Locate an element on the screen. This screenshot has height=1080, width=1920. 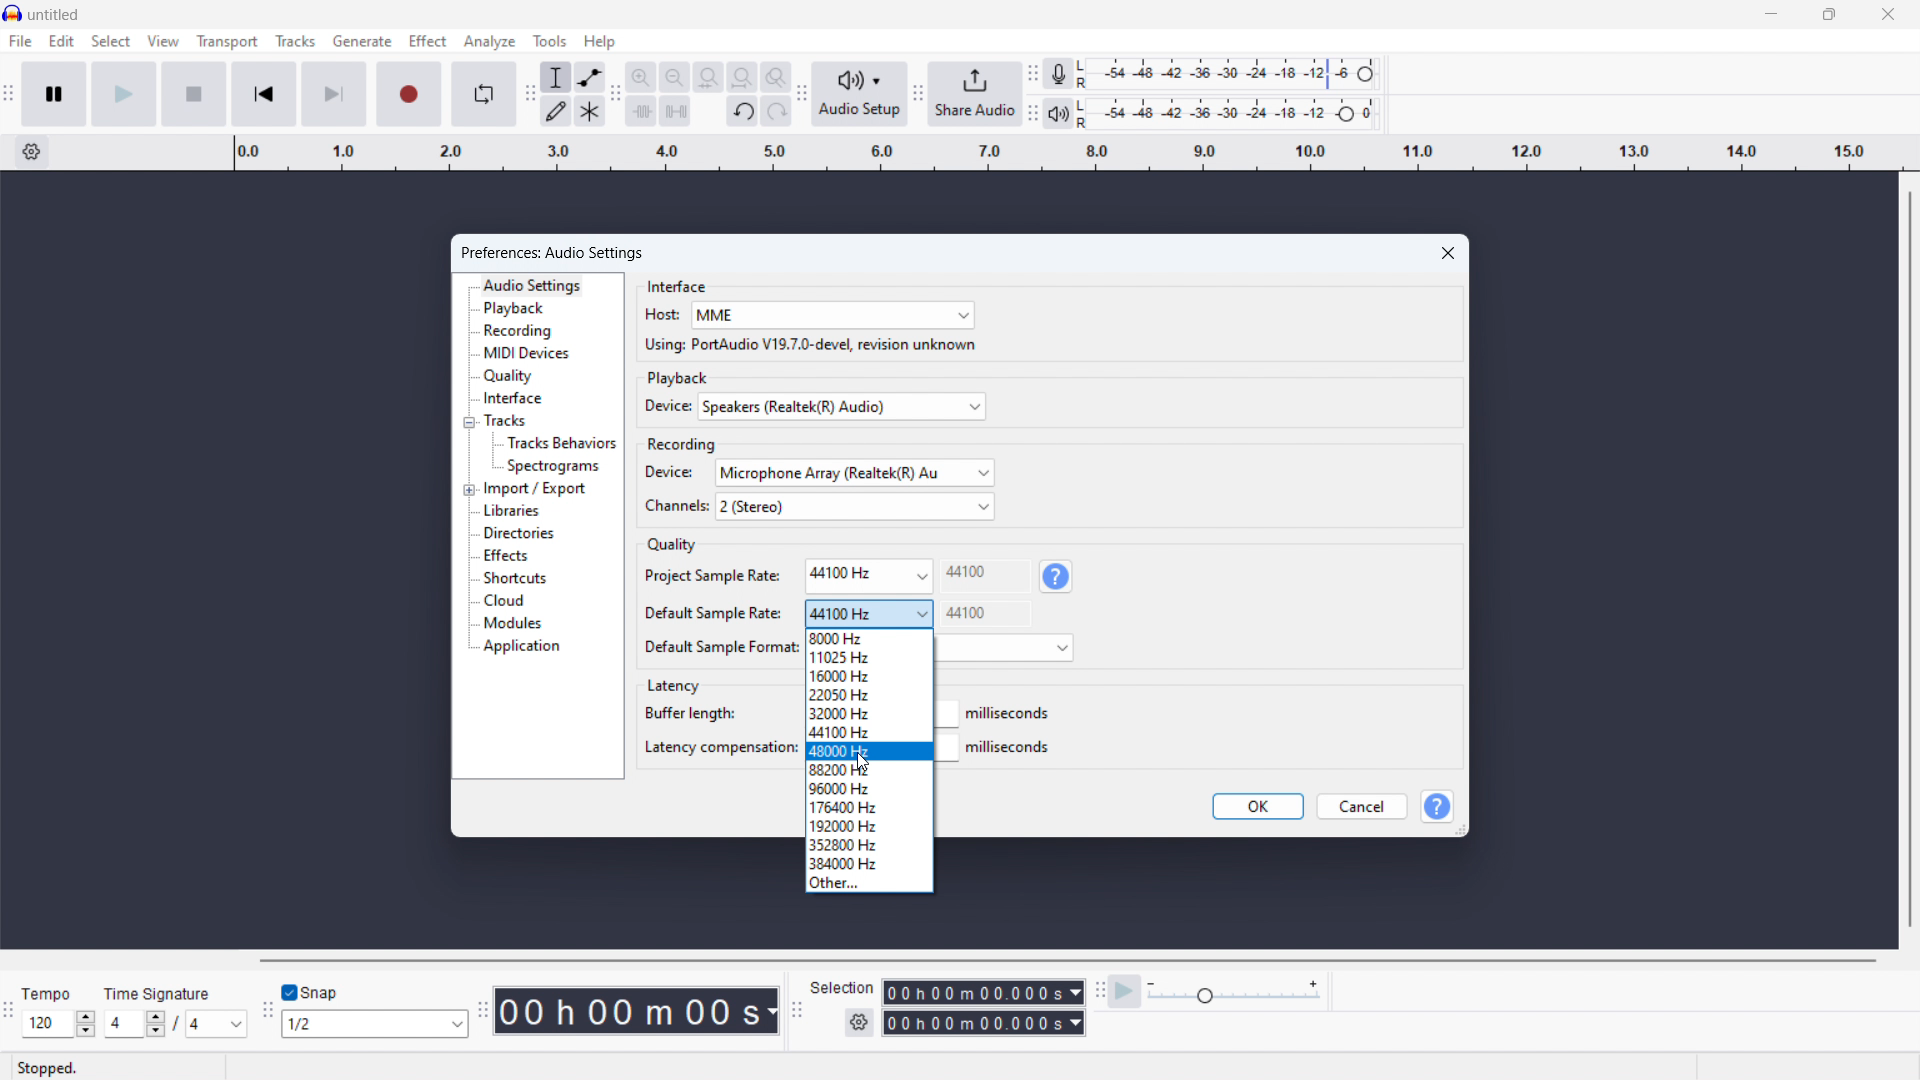
time signature toolbar is located at coordinates (10, 1012).